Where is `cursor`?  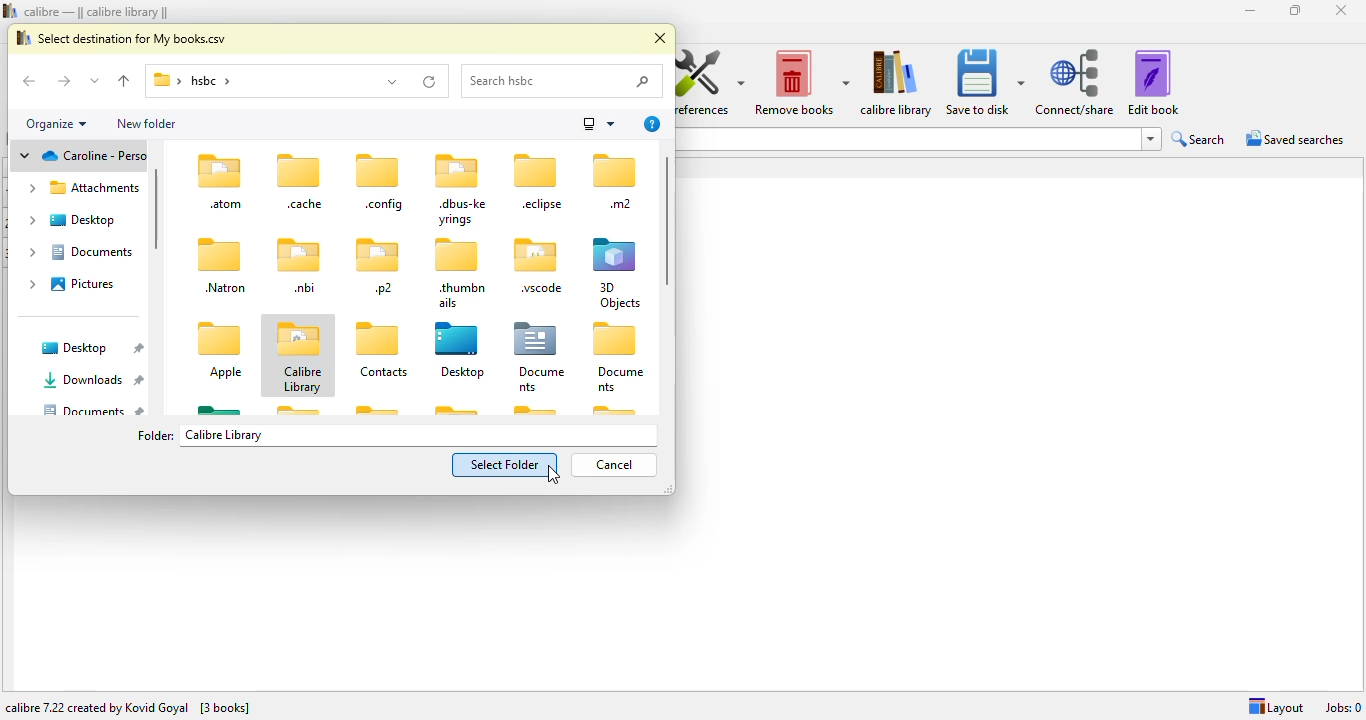
cursor is located at coordinates (553, 475).